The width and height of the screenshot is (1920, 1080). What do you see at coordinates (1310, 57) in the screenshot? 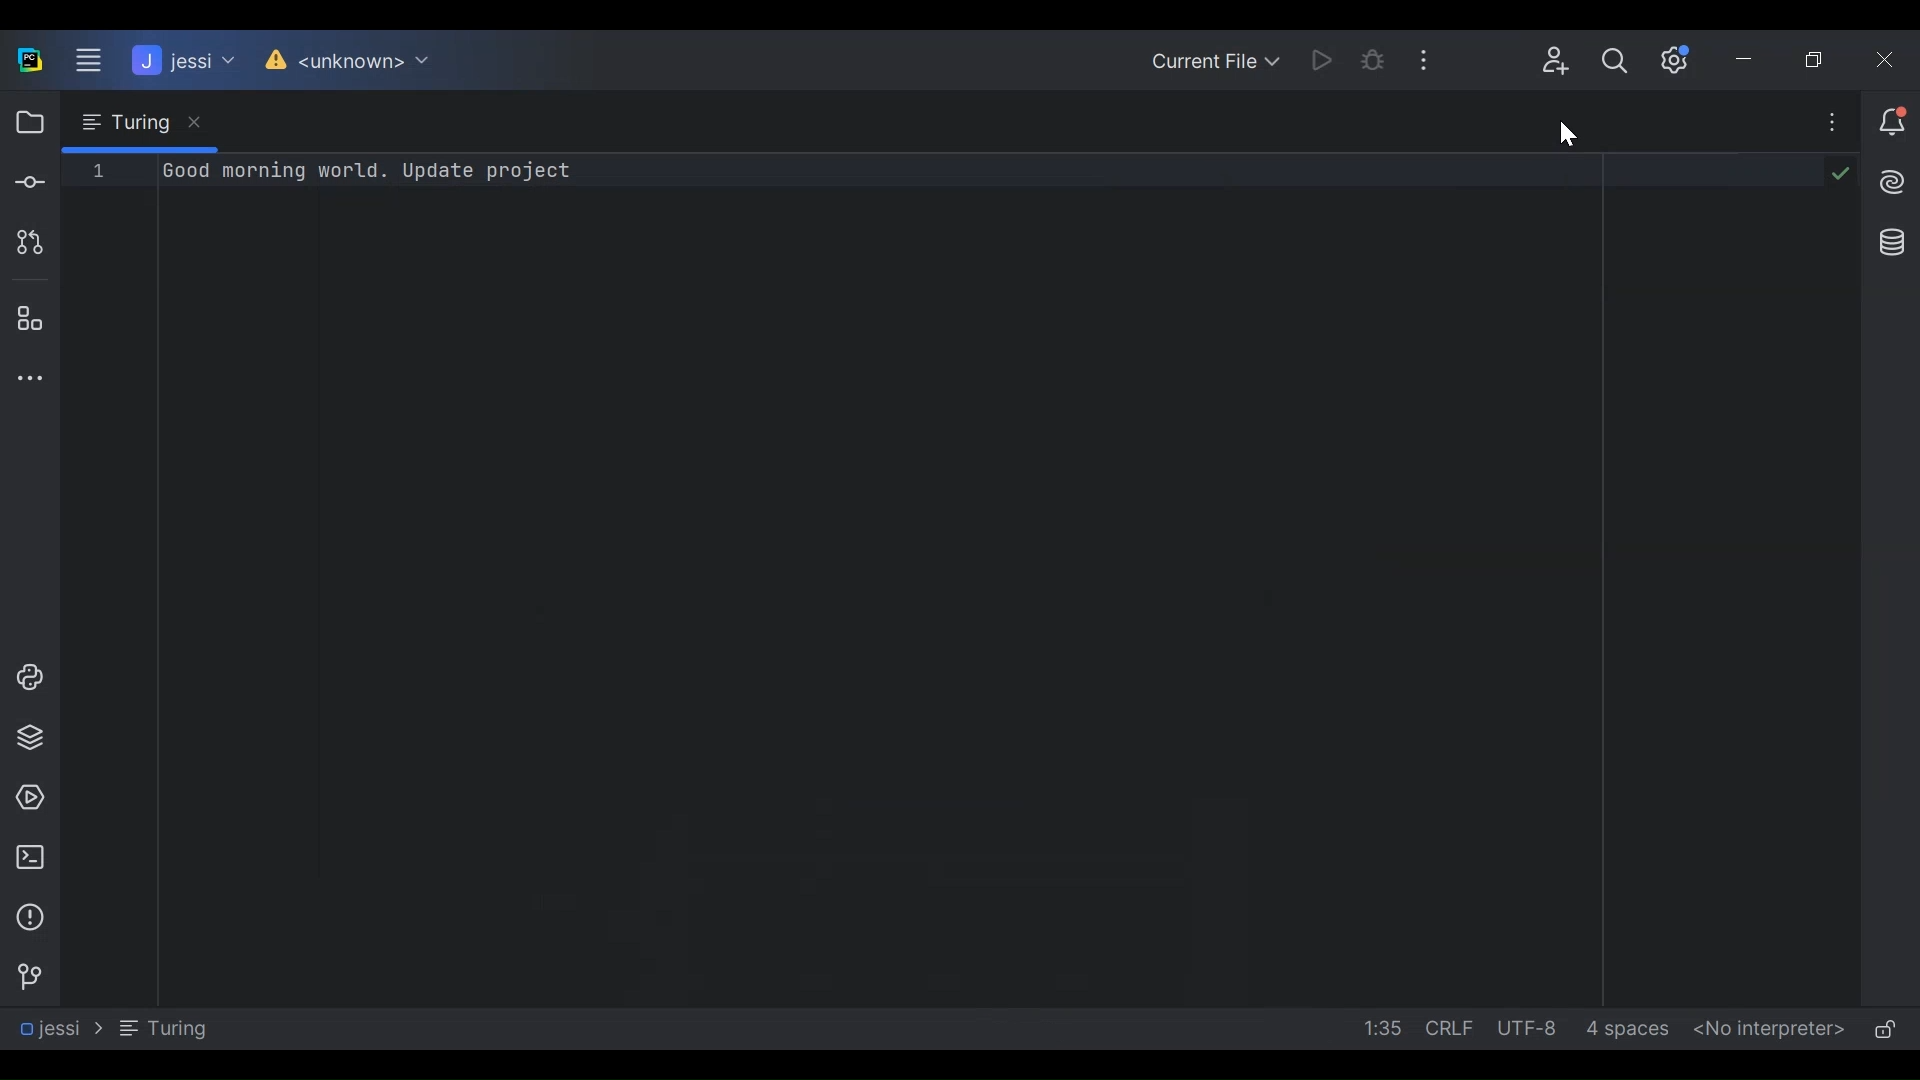
I see `Run` at bounding box center [1310, 57].